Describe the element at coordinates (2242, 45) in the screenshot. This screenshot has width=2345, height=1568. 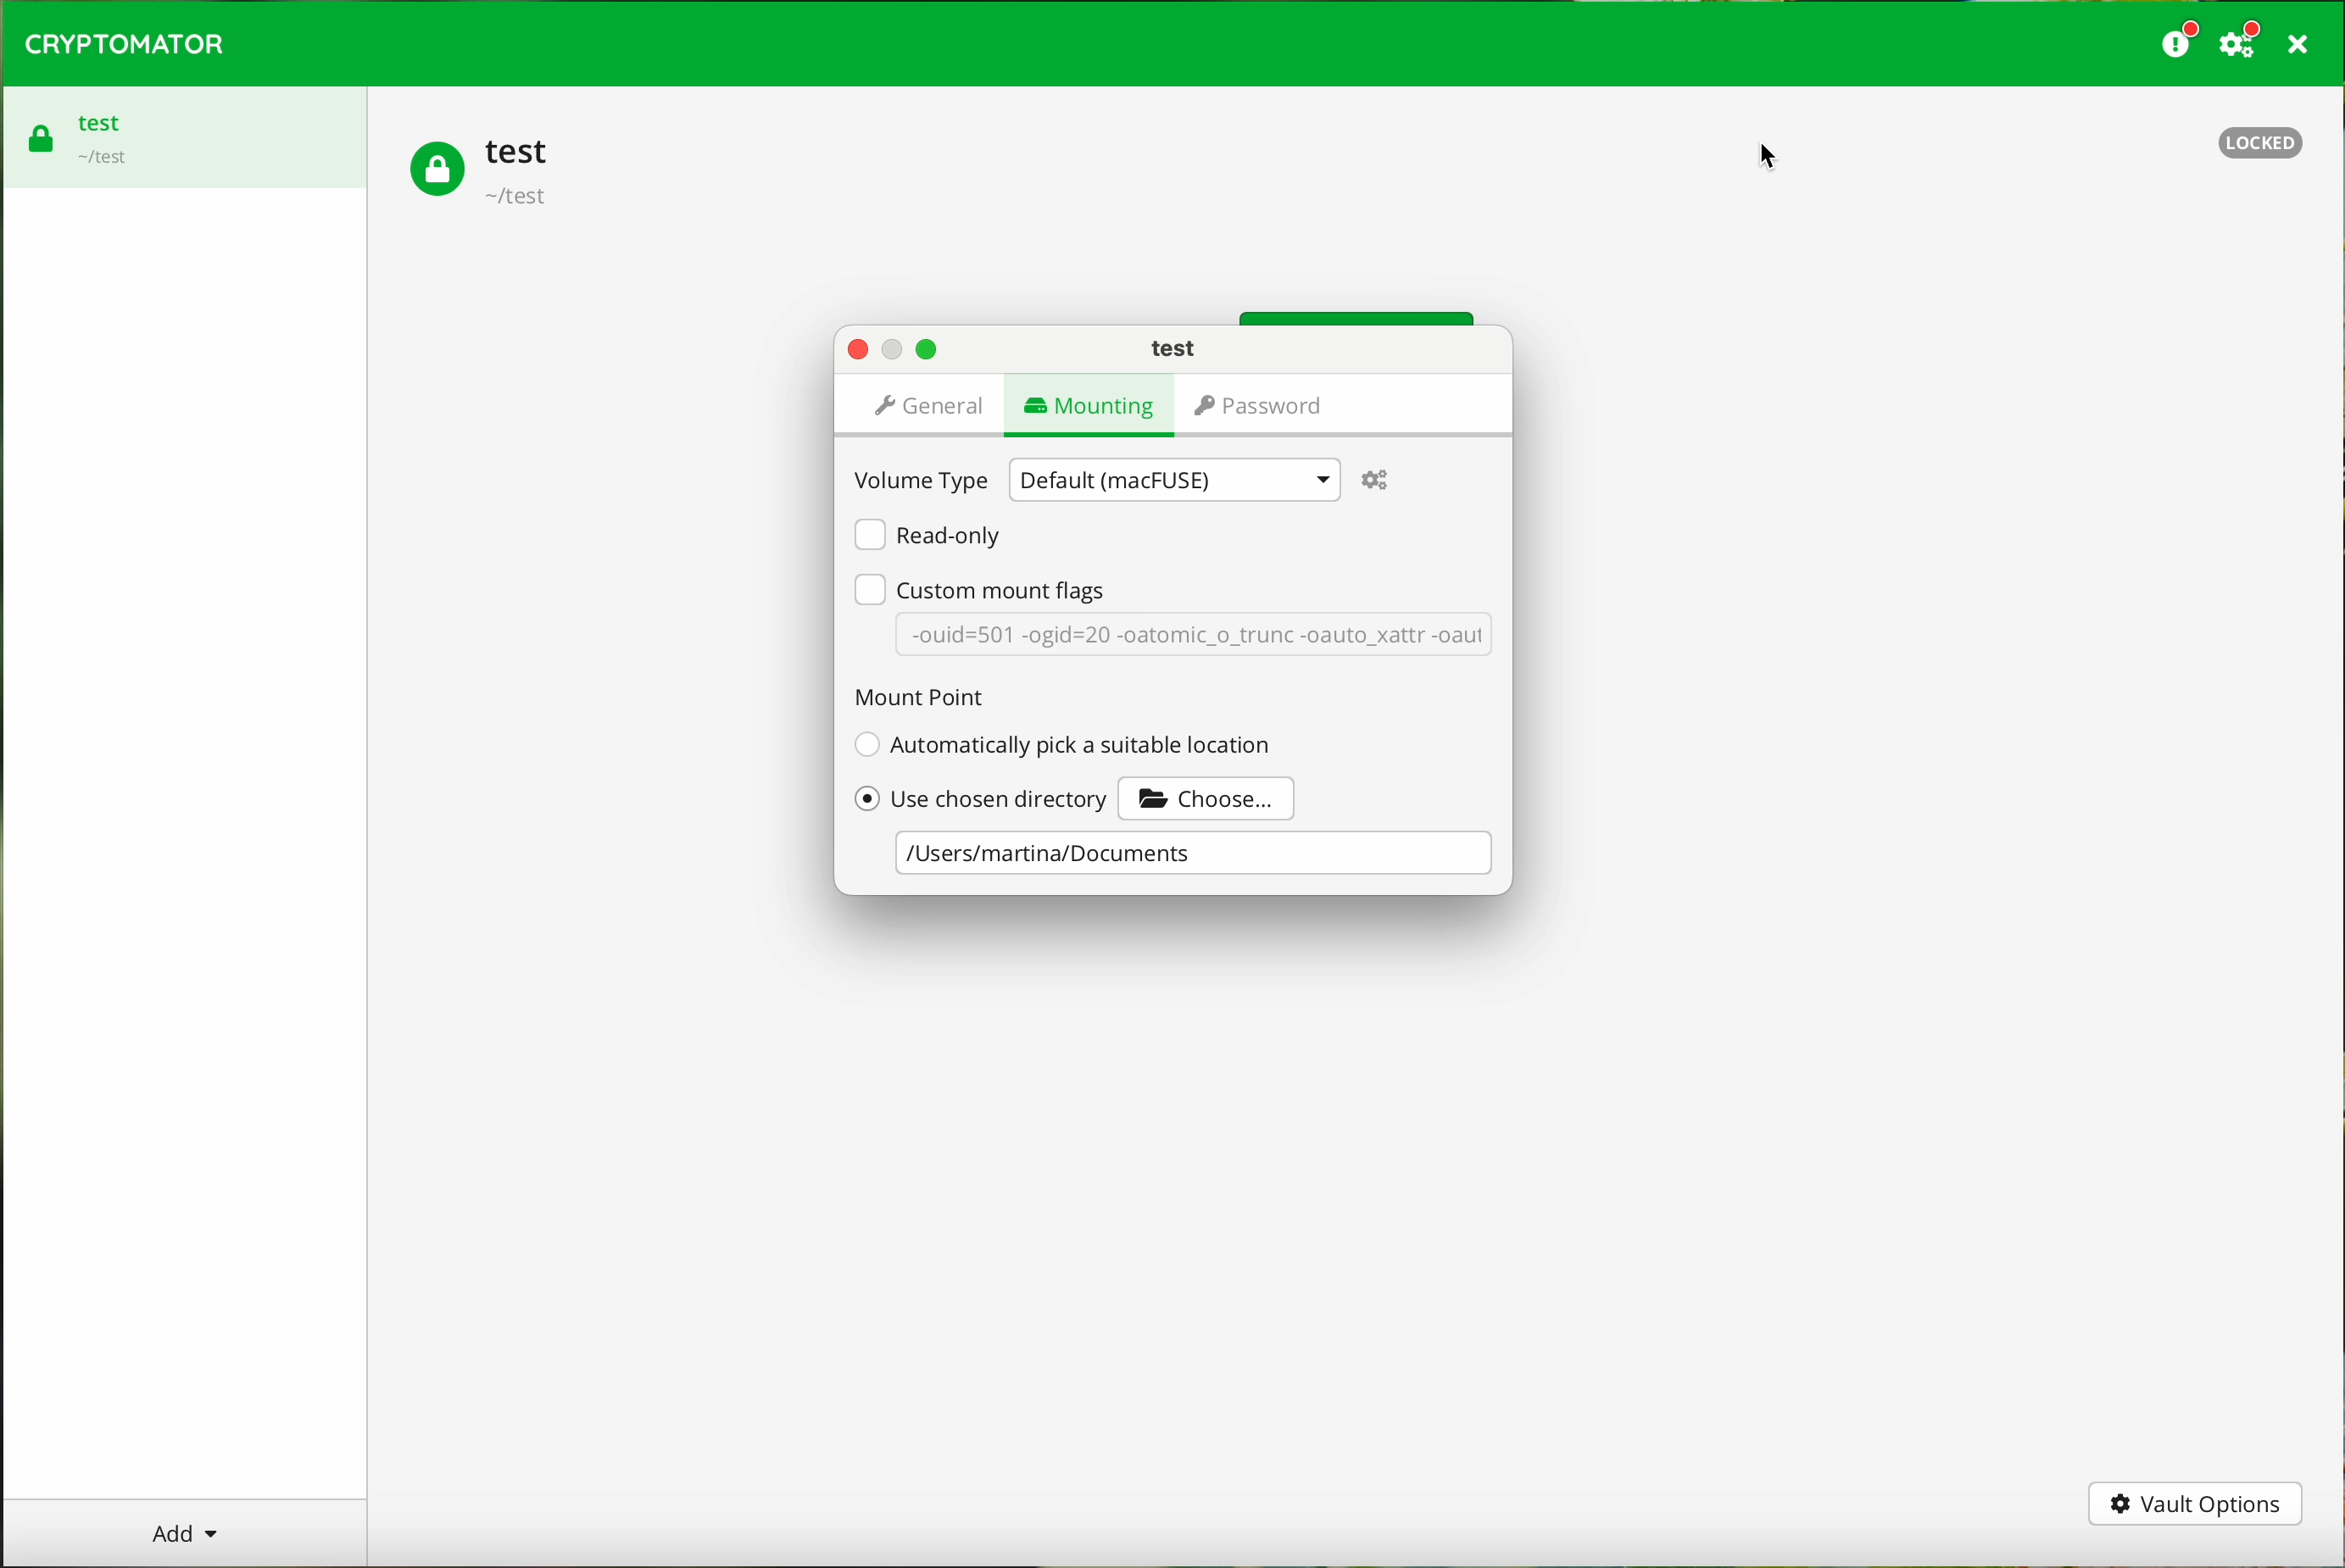
I see `settings` at that location.